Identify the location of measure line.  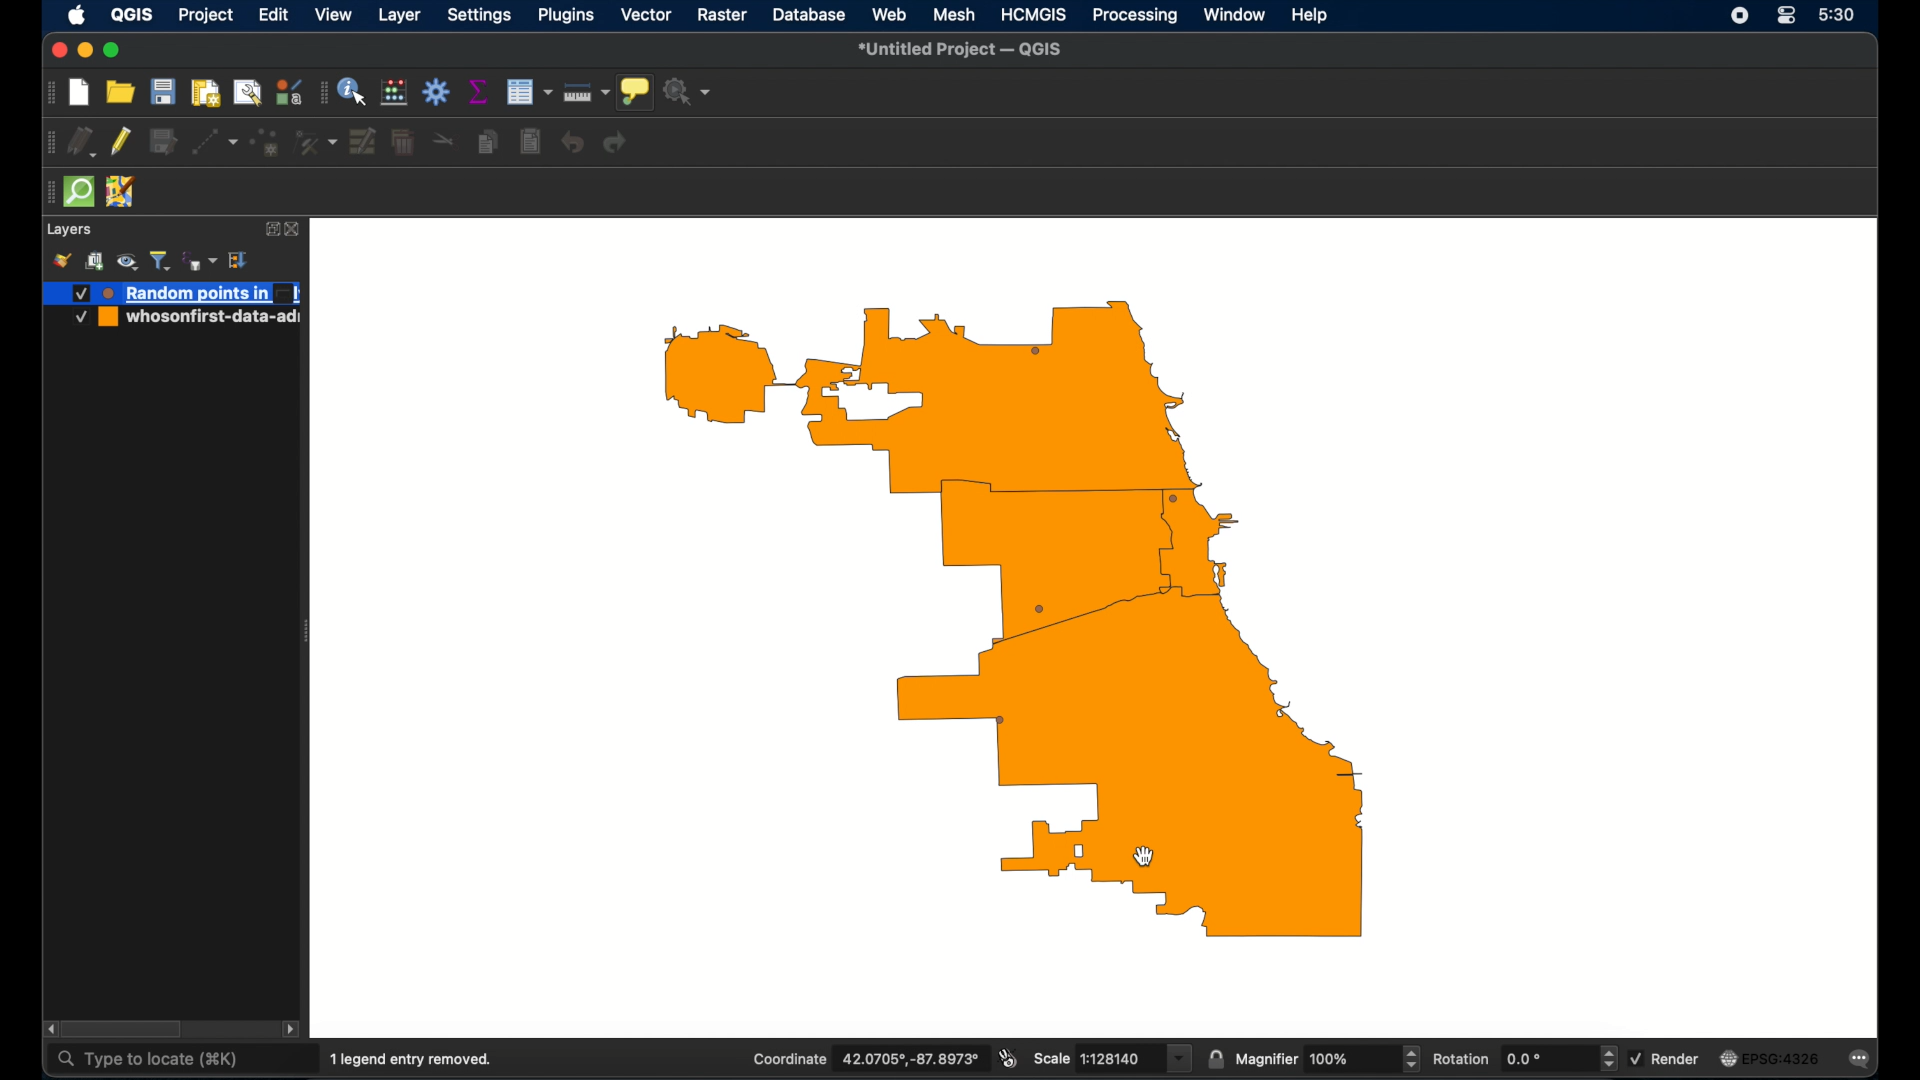
(585, 94).